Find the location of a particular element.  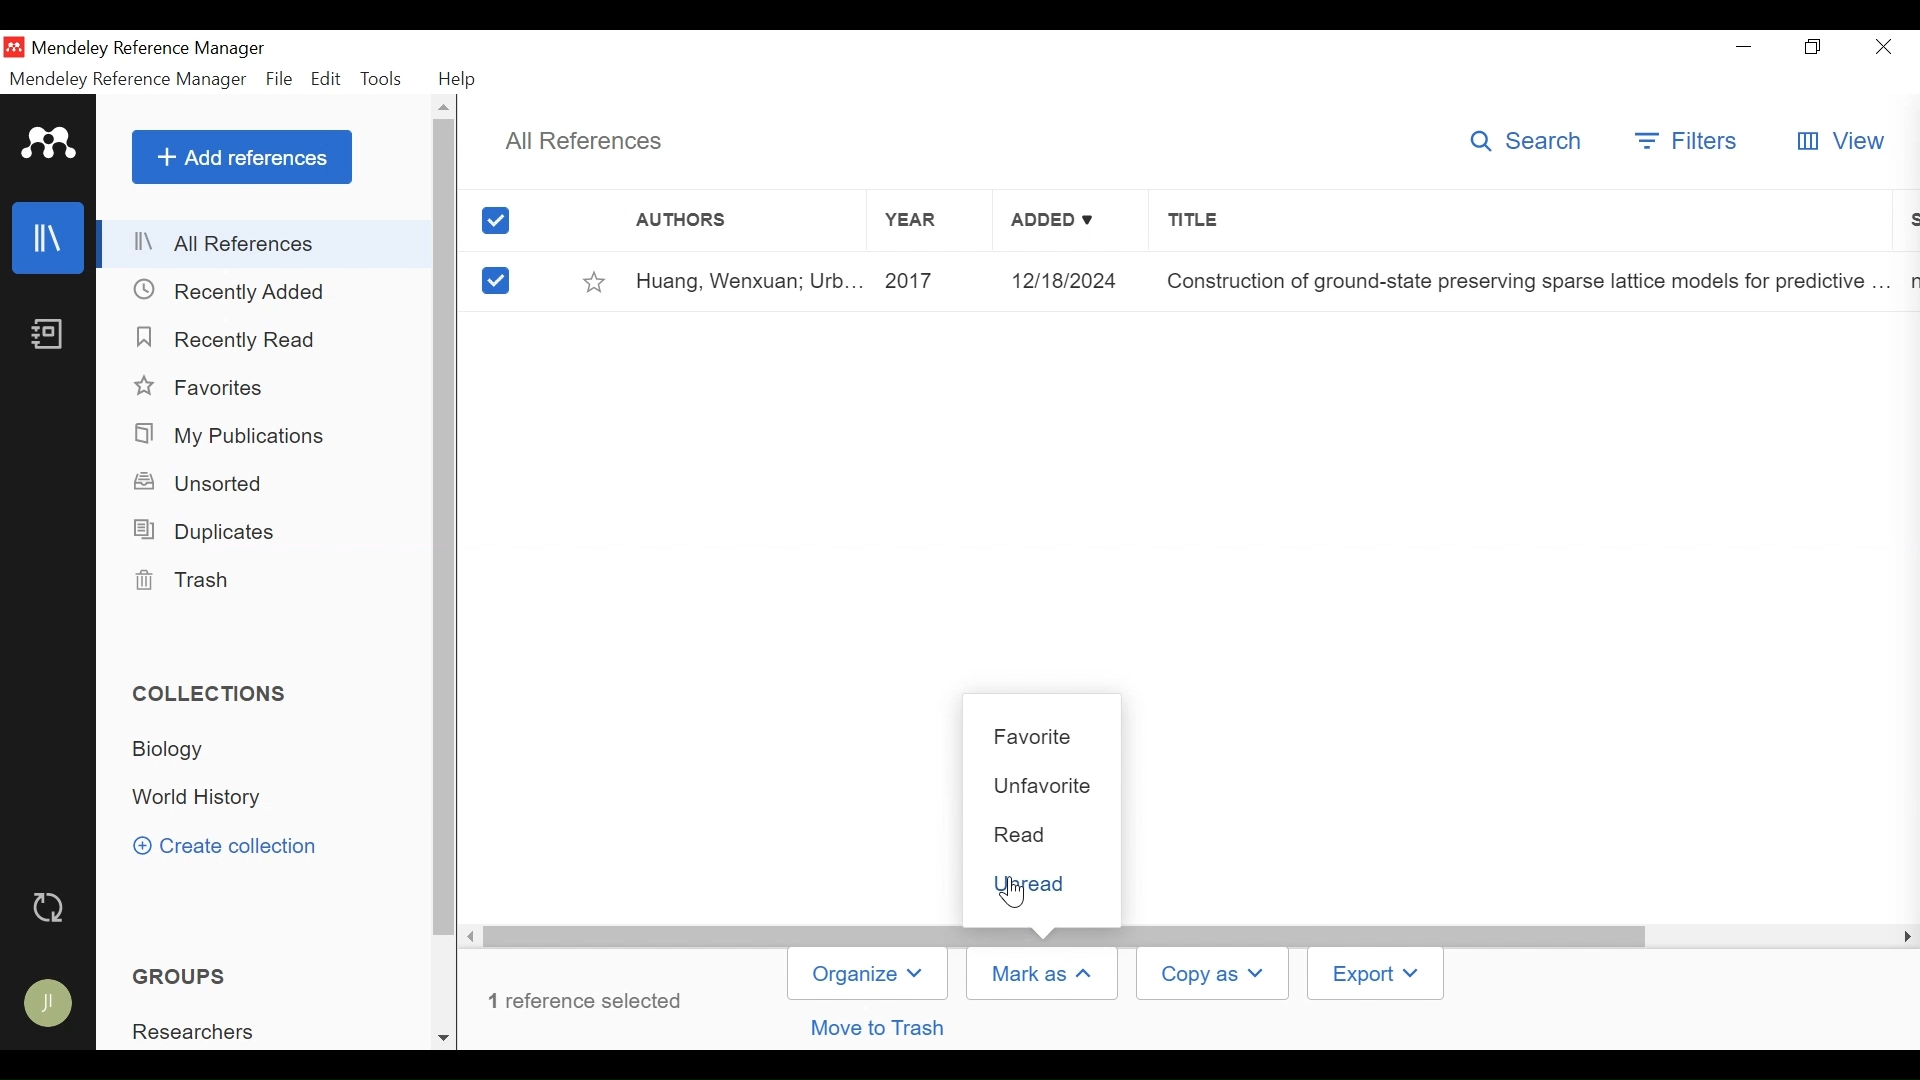

Scroll down is located at coordinates (443, 1038).